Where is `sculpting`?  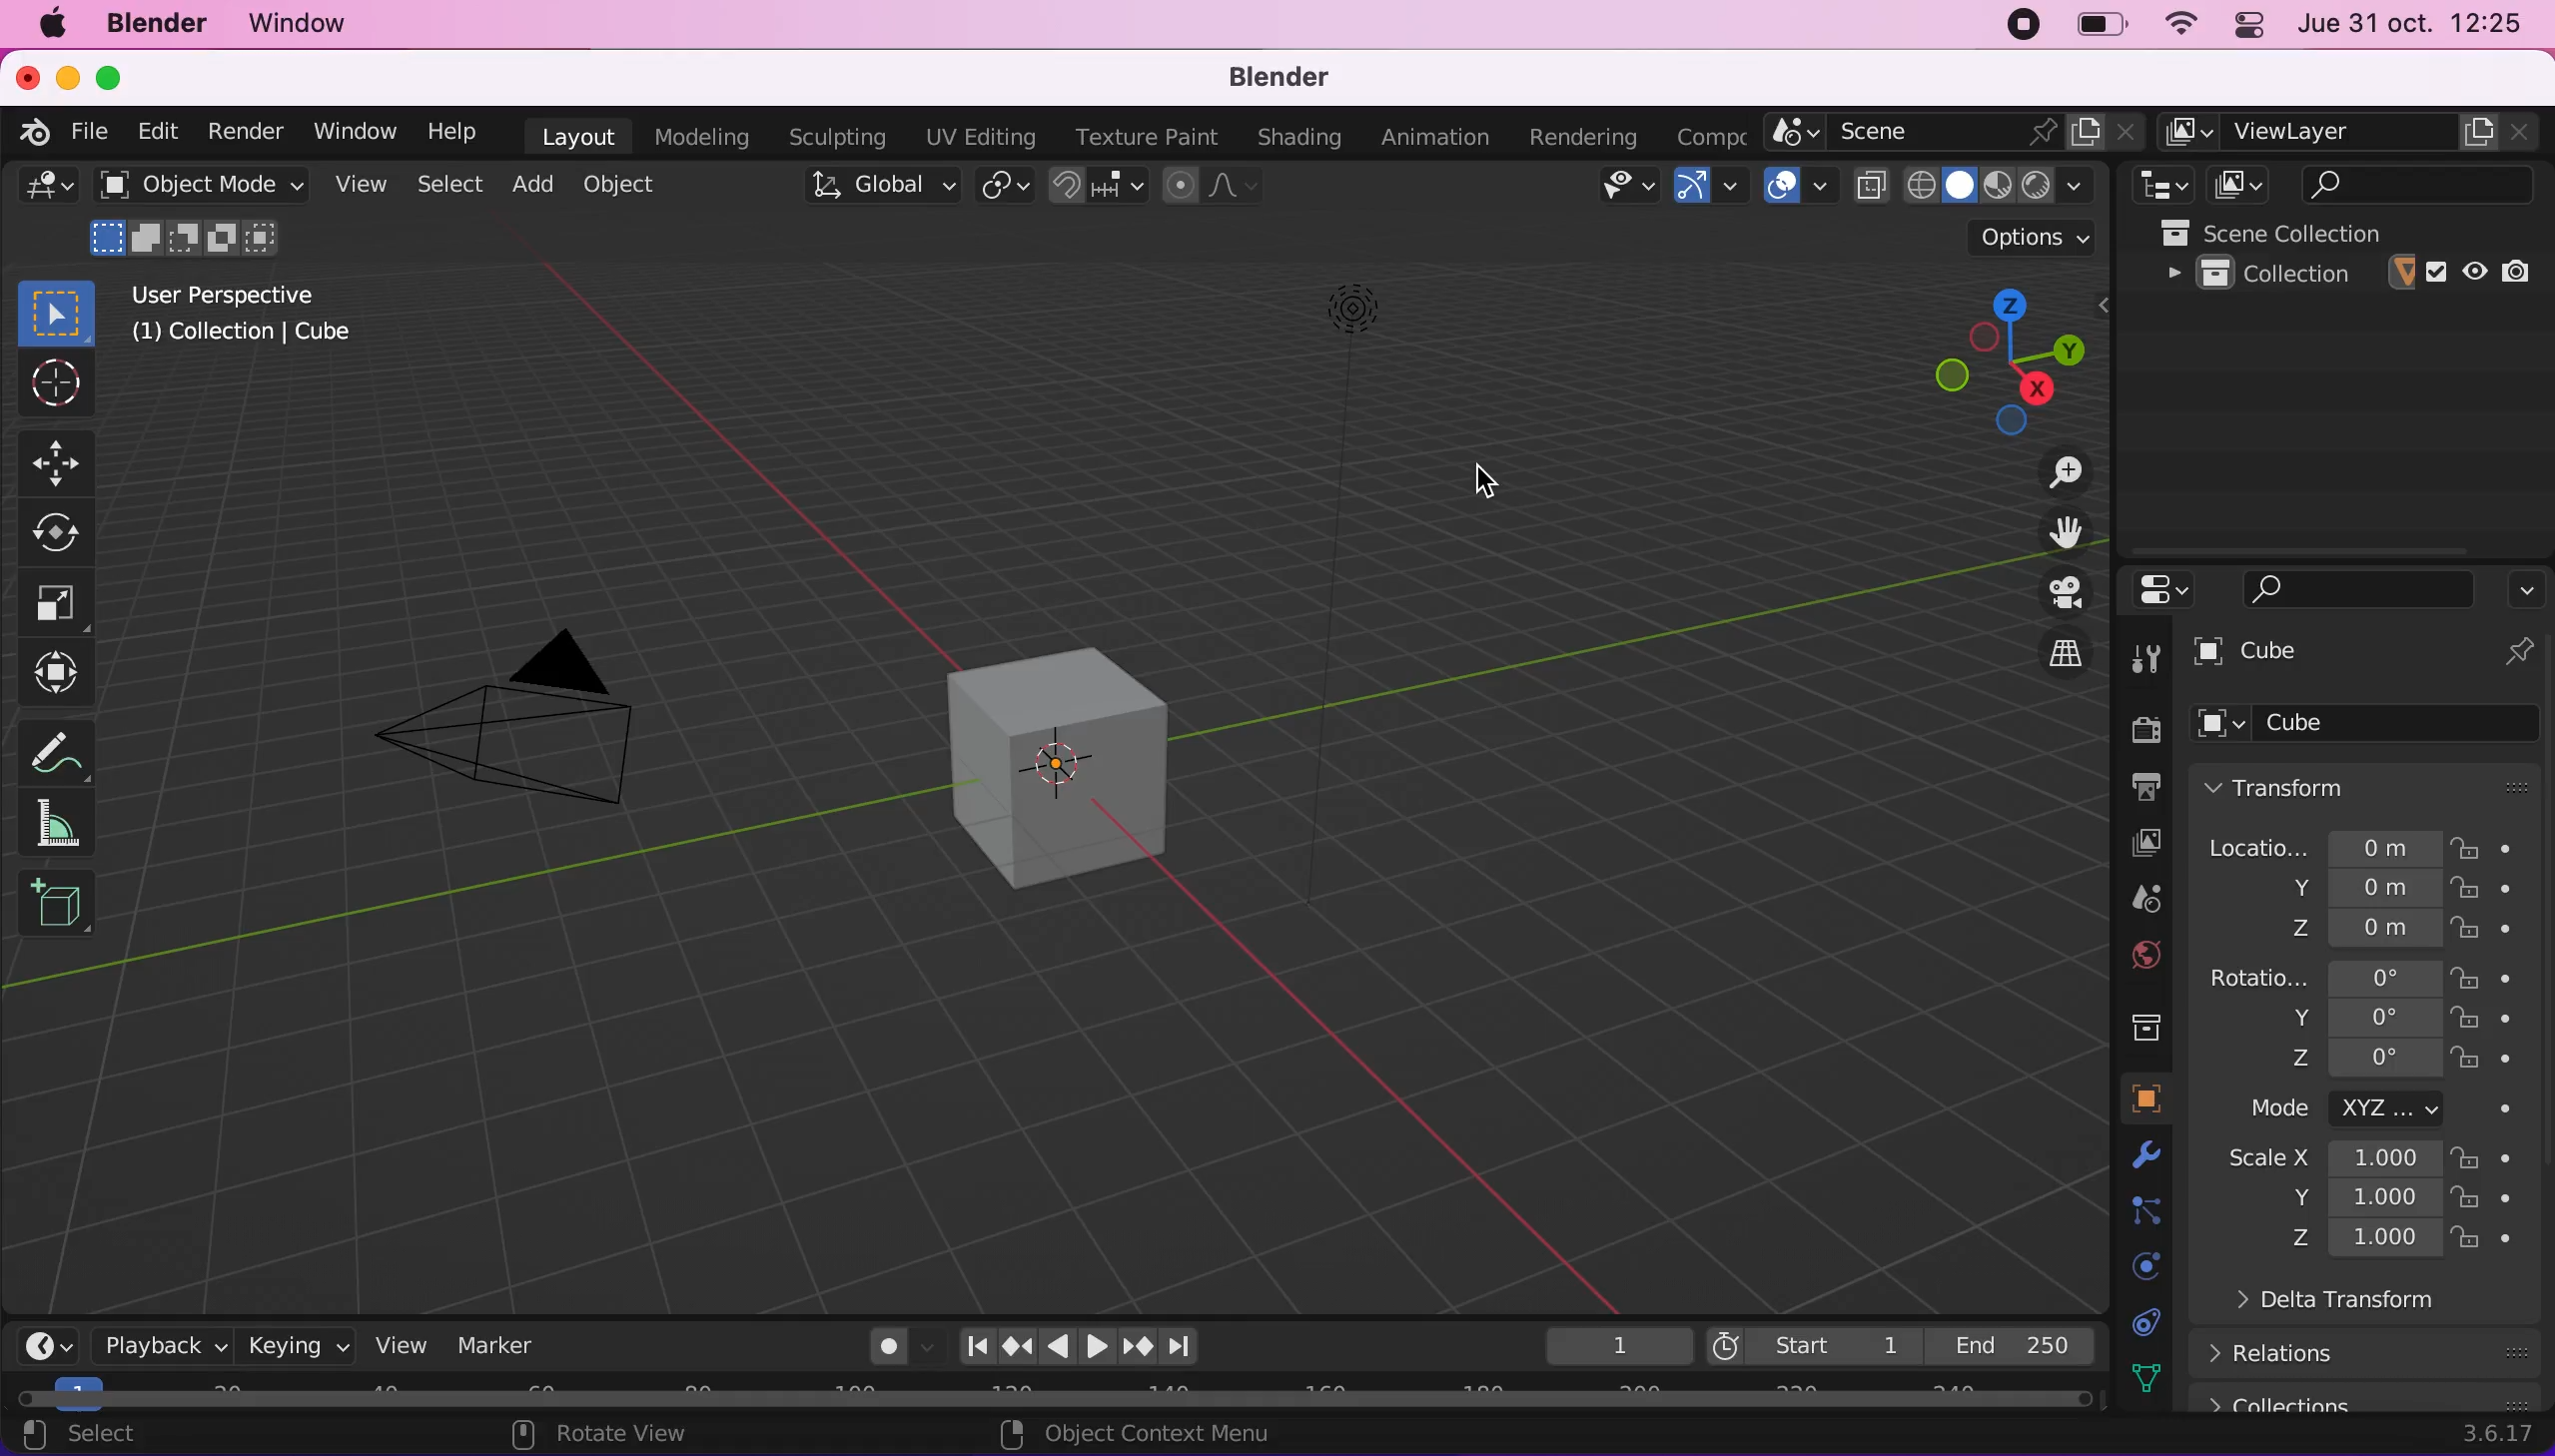 sculpting is located at coordinates (835, 138).